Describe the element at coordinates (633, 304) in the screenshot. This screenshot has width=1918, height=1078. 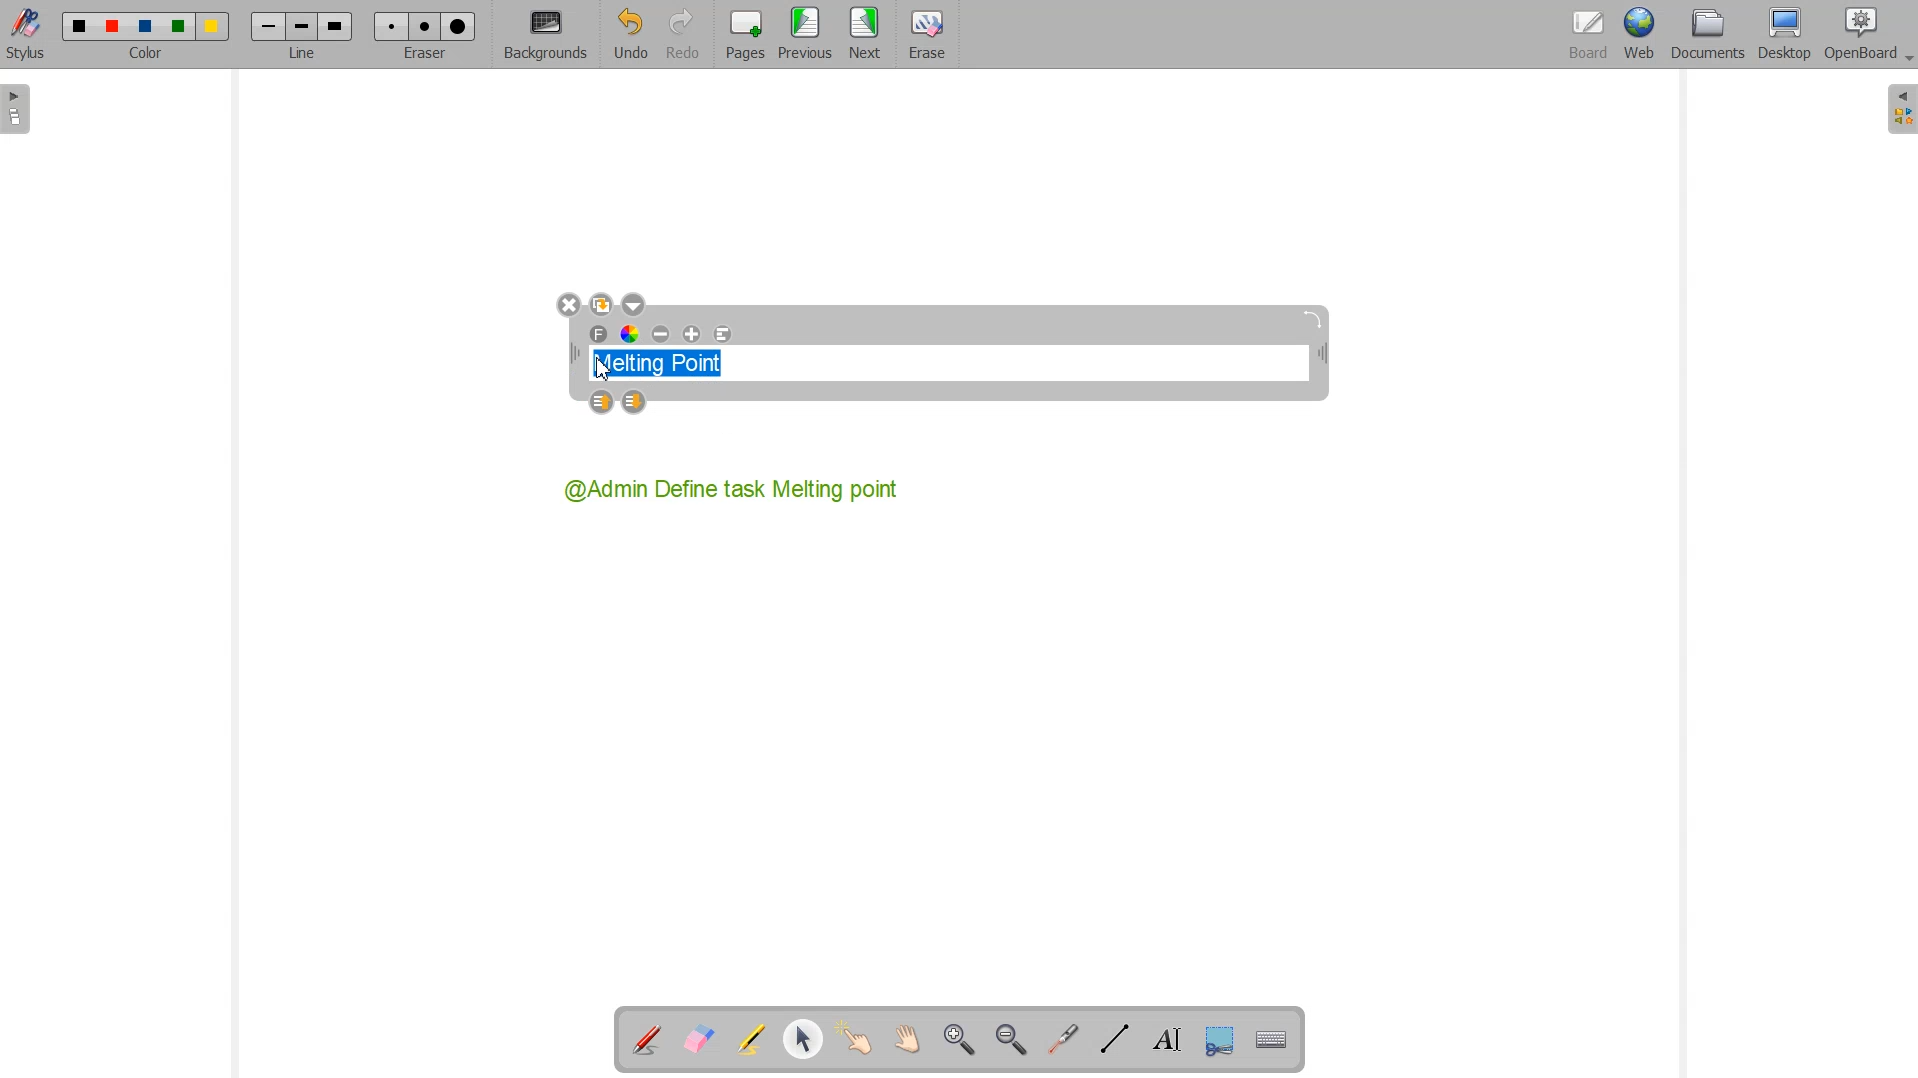
I see `Dropdown box` at that location.